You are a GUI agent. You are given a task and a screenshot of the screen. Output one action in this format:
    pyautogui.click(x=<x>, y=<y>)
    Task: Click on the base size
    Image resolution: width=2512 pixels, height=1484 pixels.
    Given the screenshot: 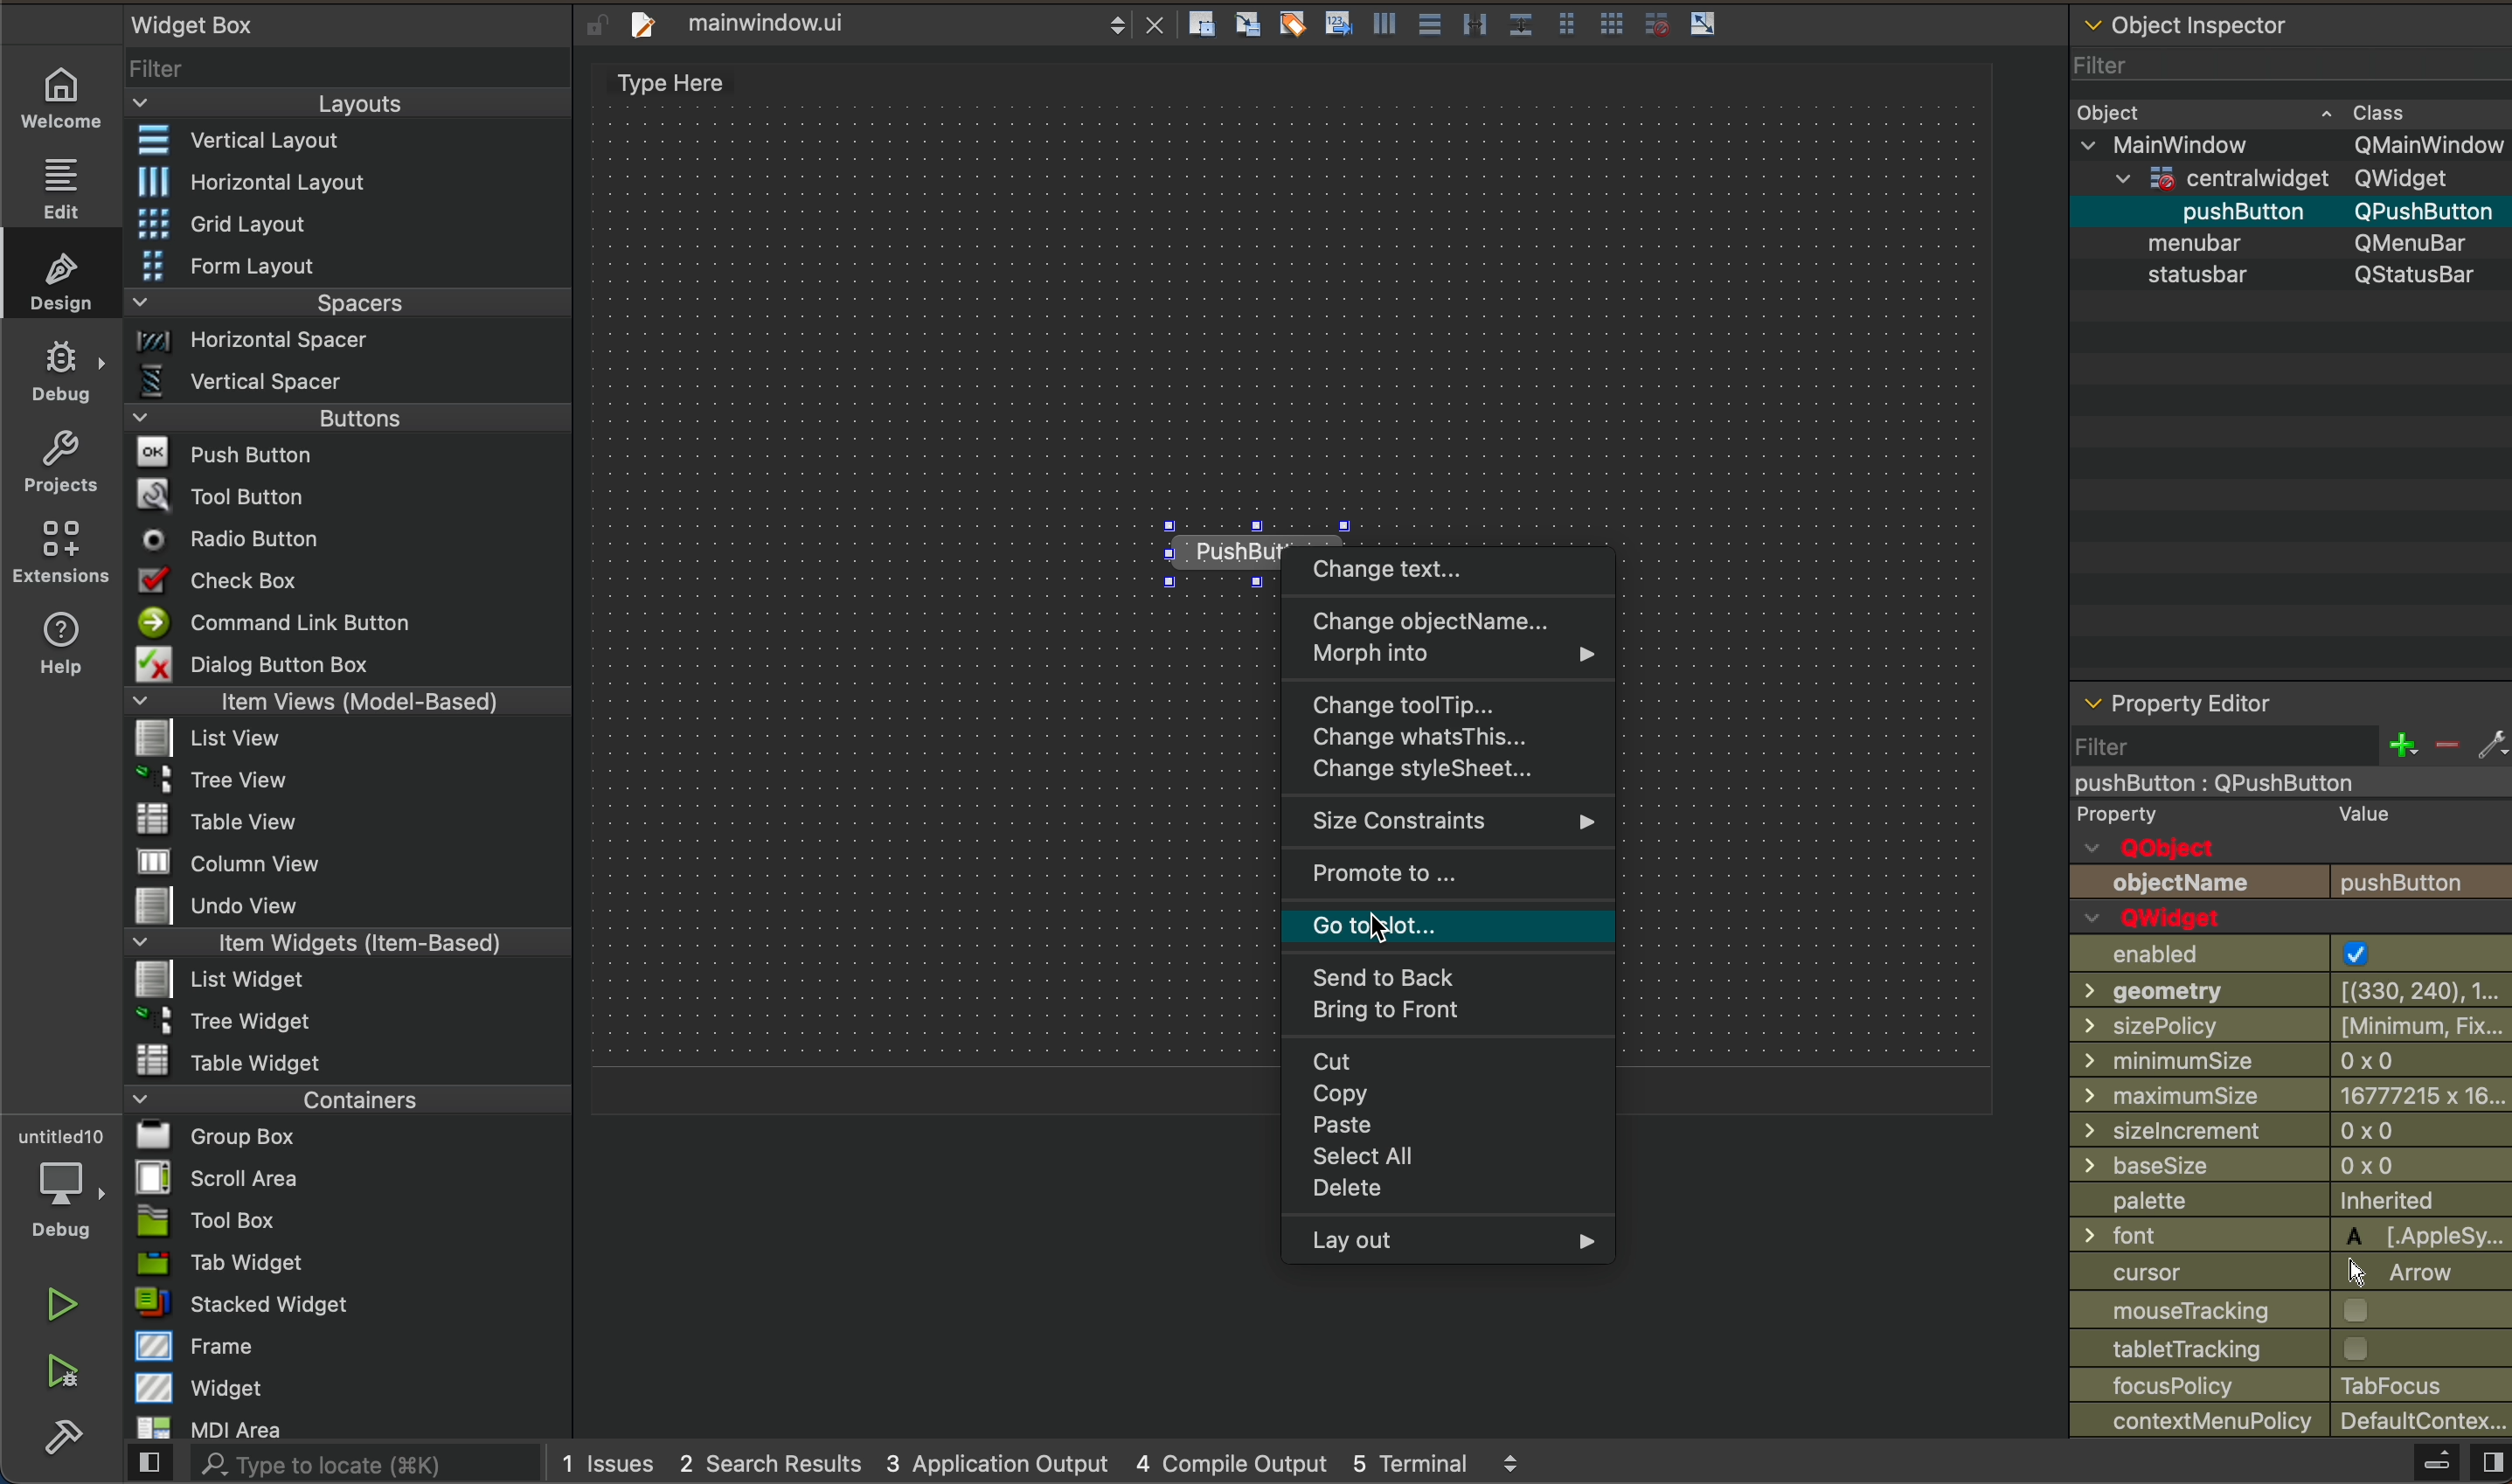 What is the action you would take?
    pyautogui.click(x=2289, y=1164)
    